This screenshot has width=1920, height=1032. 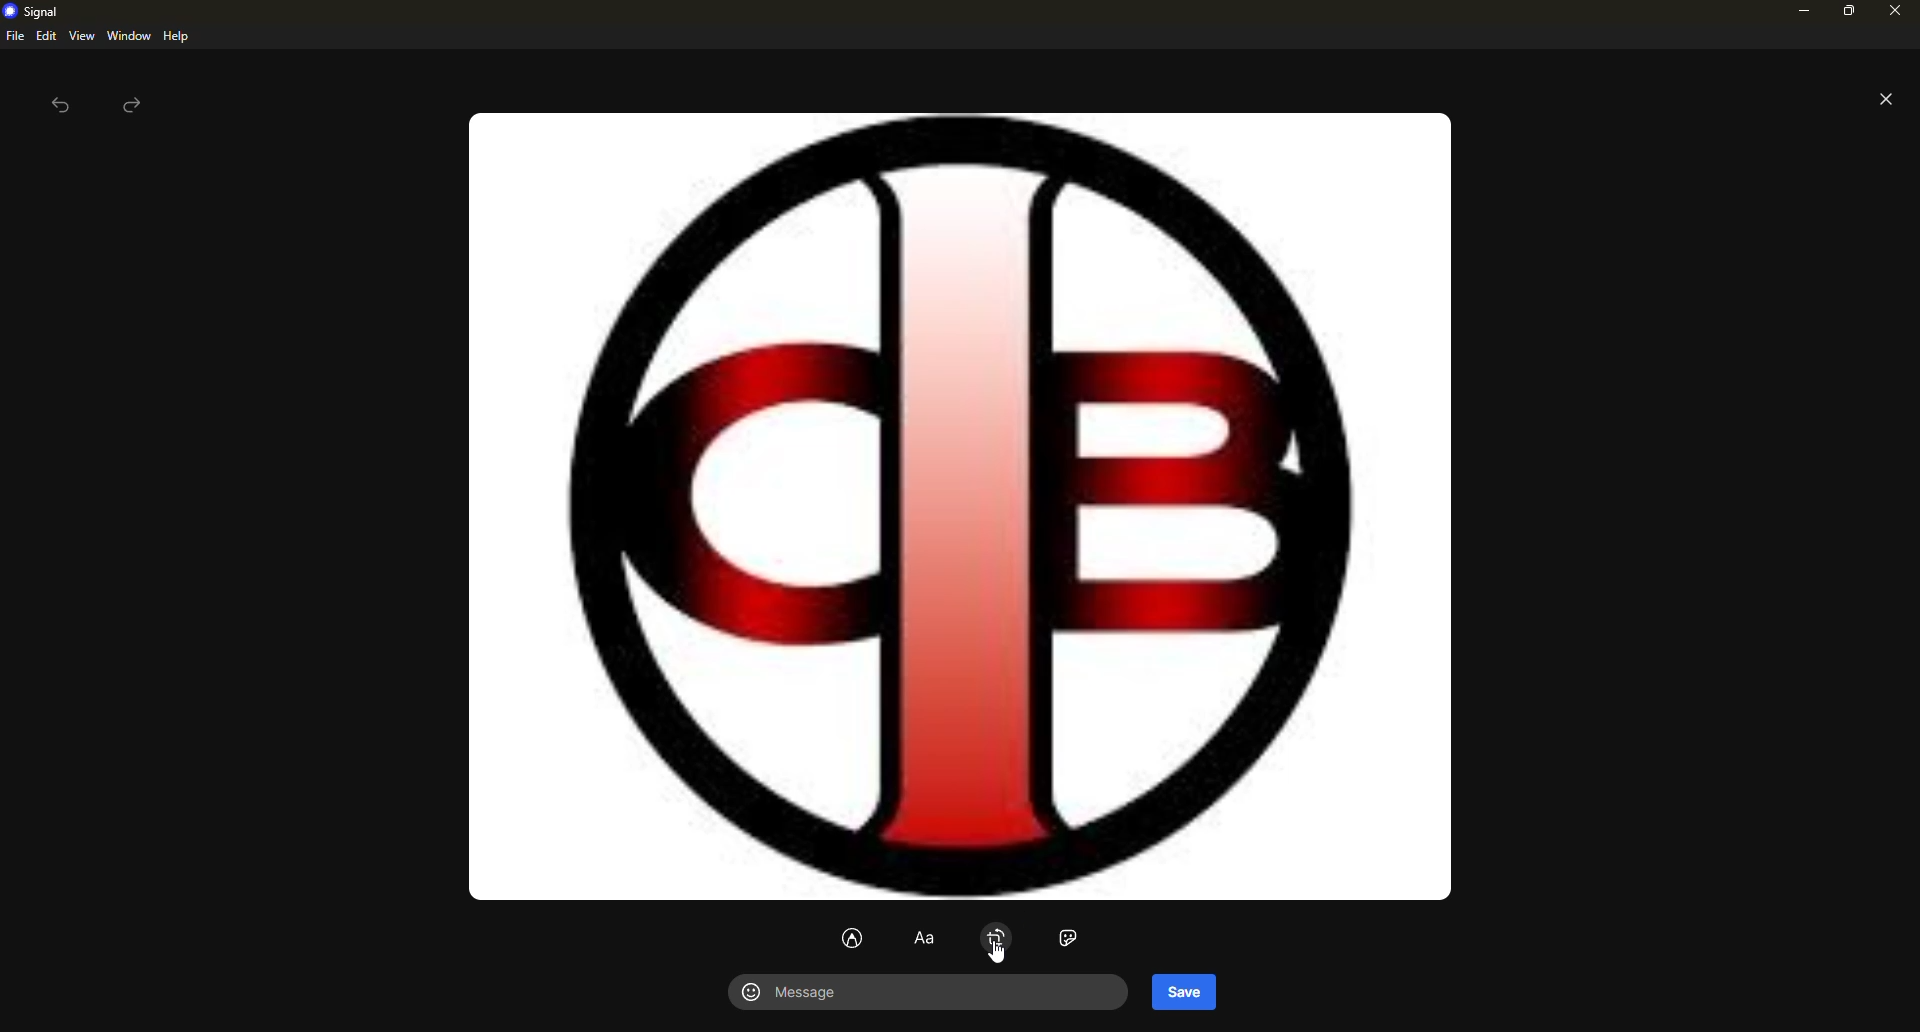 I want to click on view, so click(x=81, y=37).